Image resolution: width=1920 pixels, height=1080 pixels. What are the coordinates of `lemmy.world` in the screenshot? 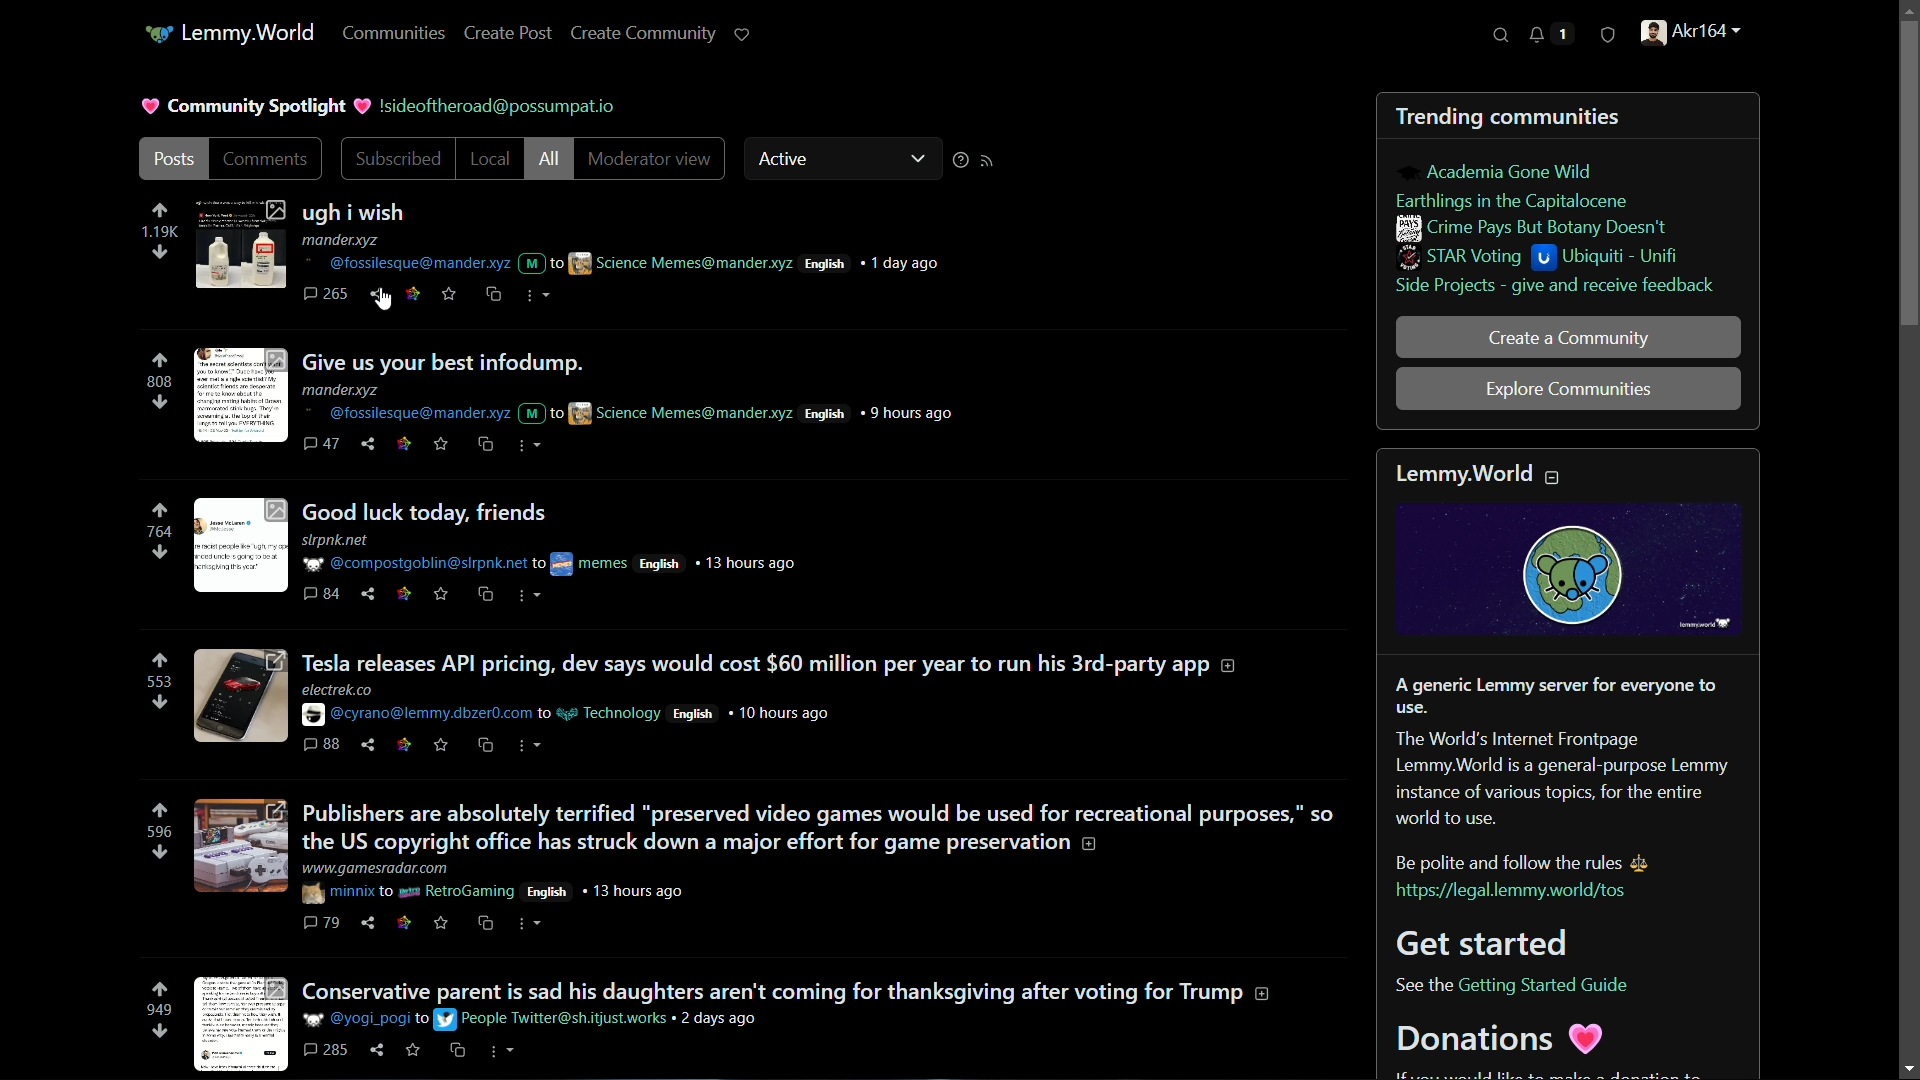 It's located at (229, 35).